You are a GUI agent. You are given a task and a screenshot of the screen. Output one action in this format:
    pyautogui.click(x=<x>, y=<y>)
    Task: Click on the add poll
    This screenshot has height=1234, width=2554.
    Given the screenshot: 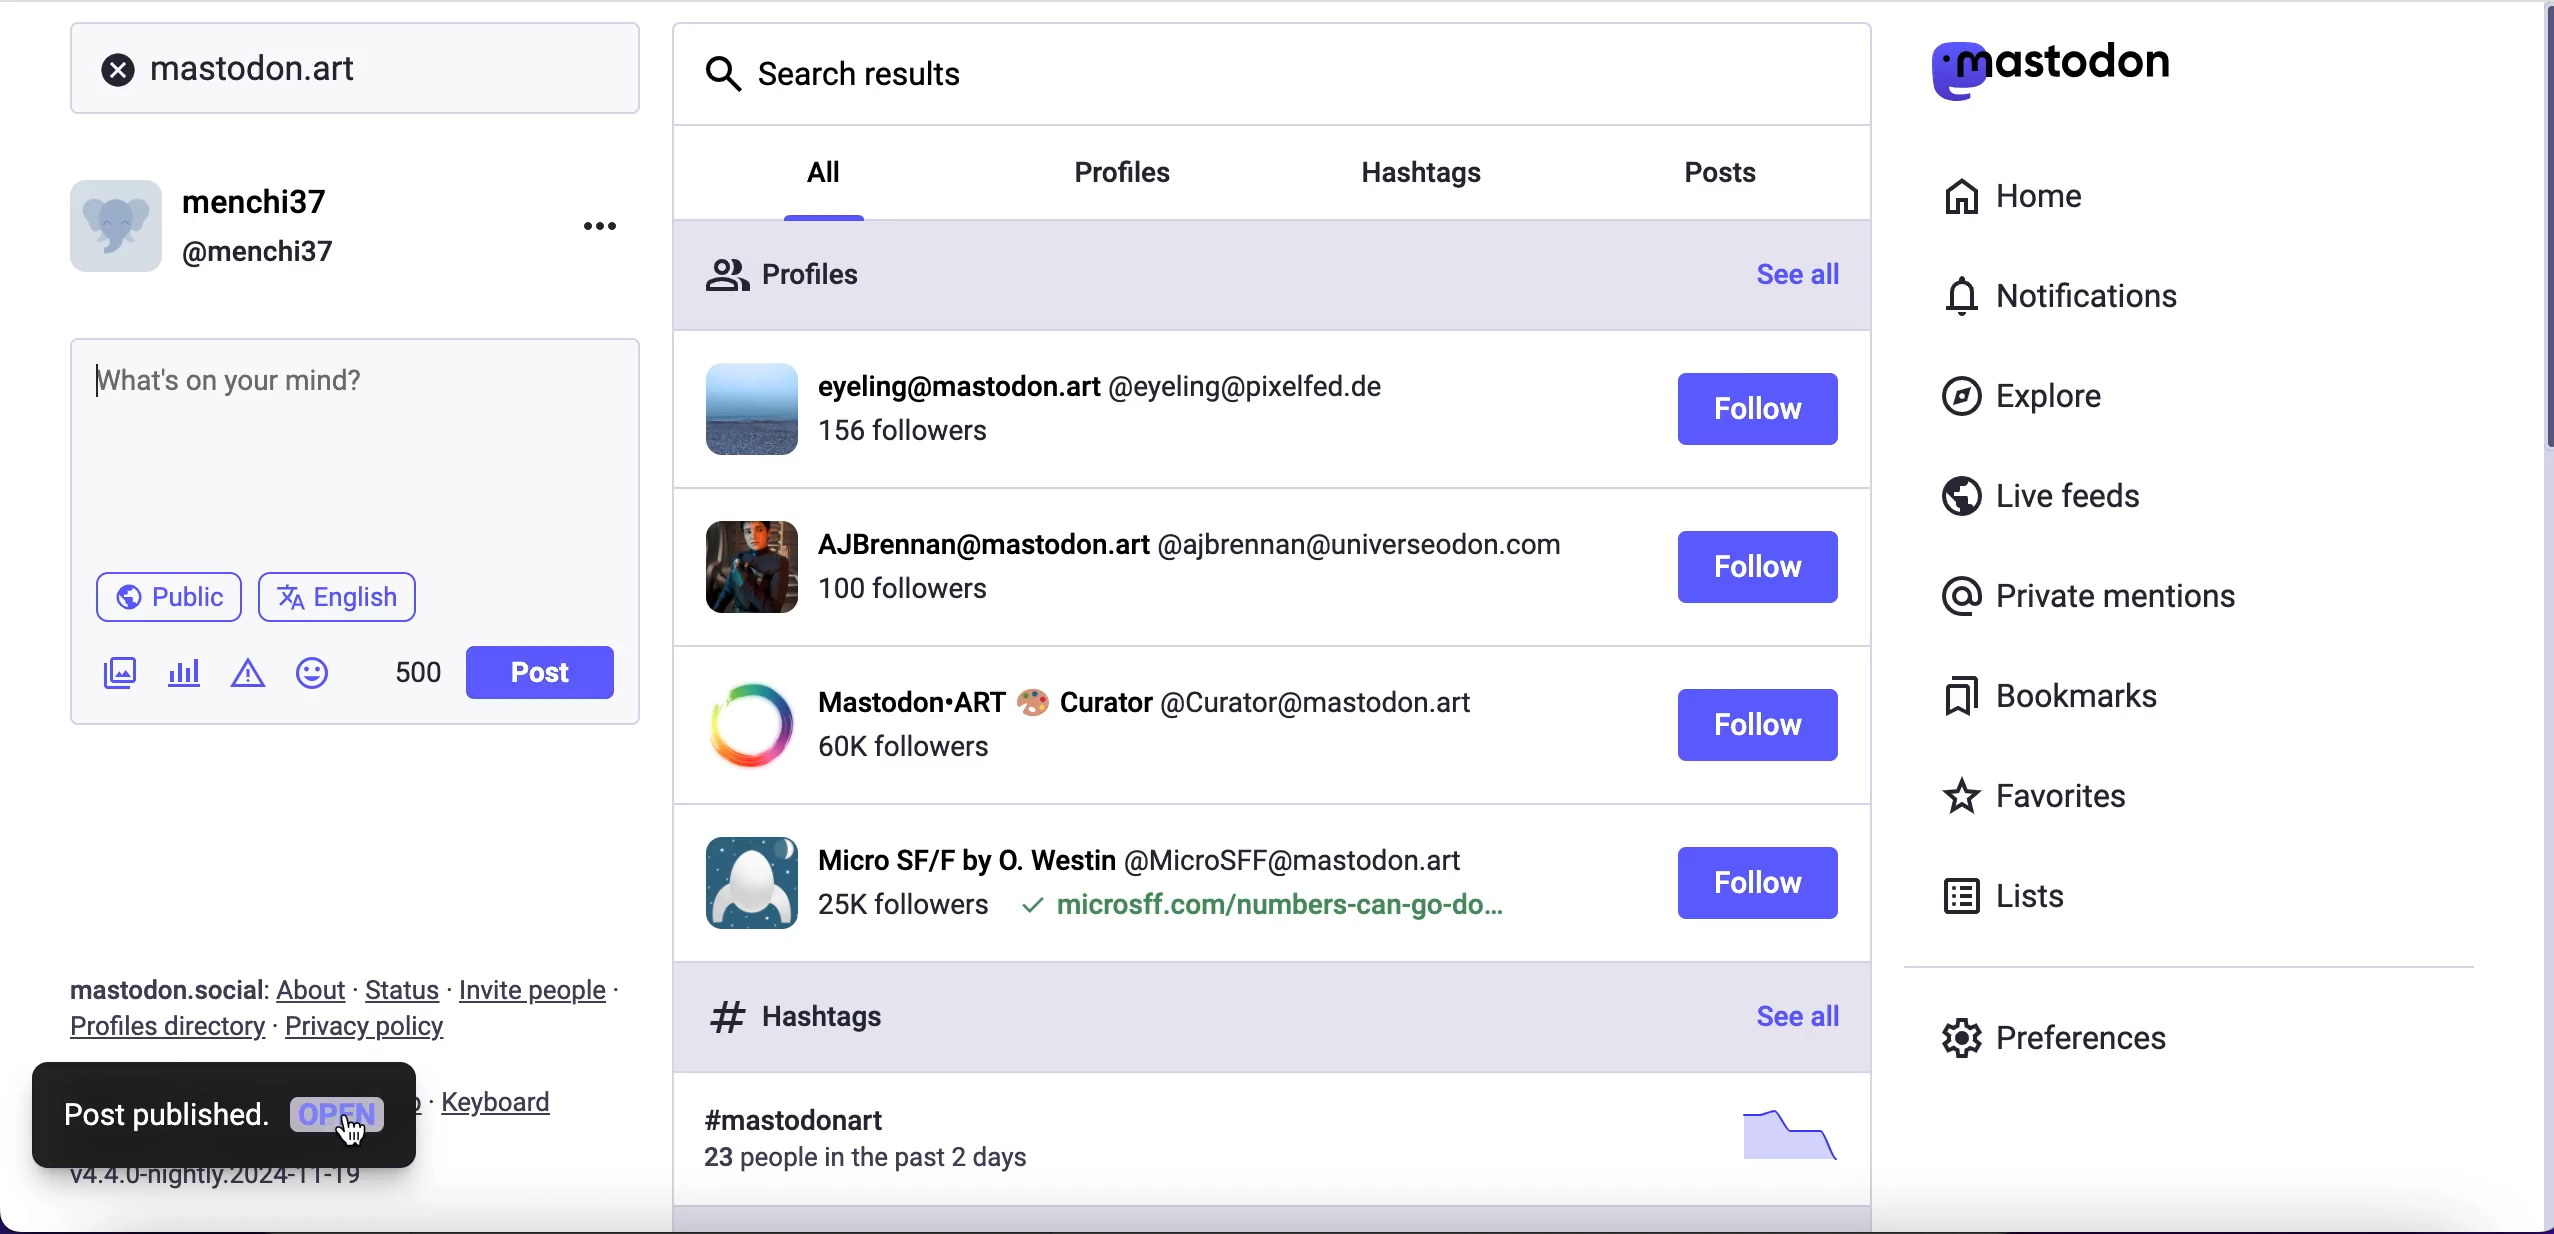 What is the action you would take?
    pyautogui.click(x=191, y=679)
    